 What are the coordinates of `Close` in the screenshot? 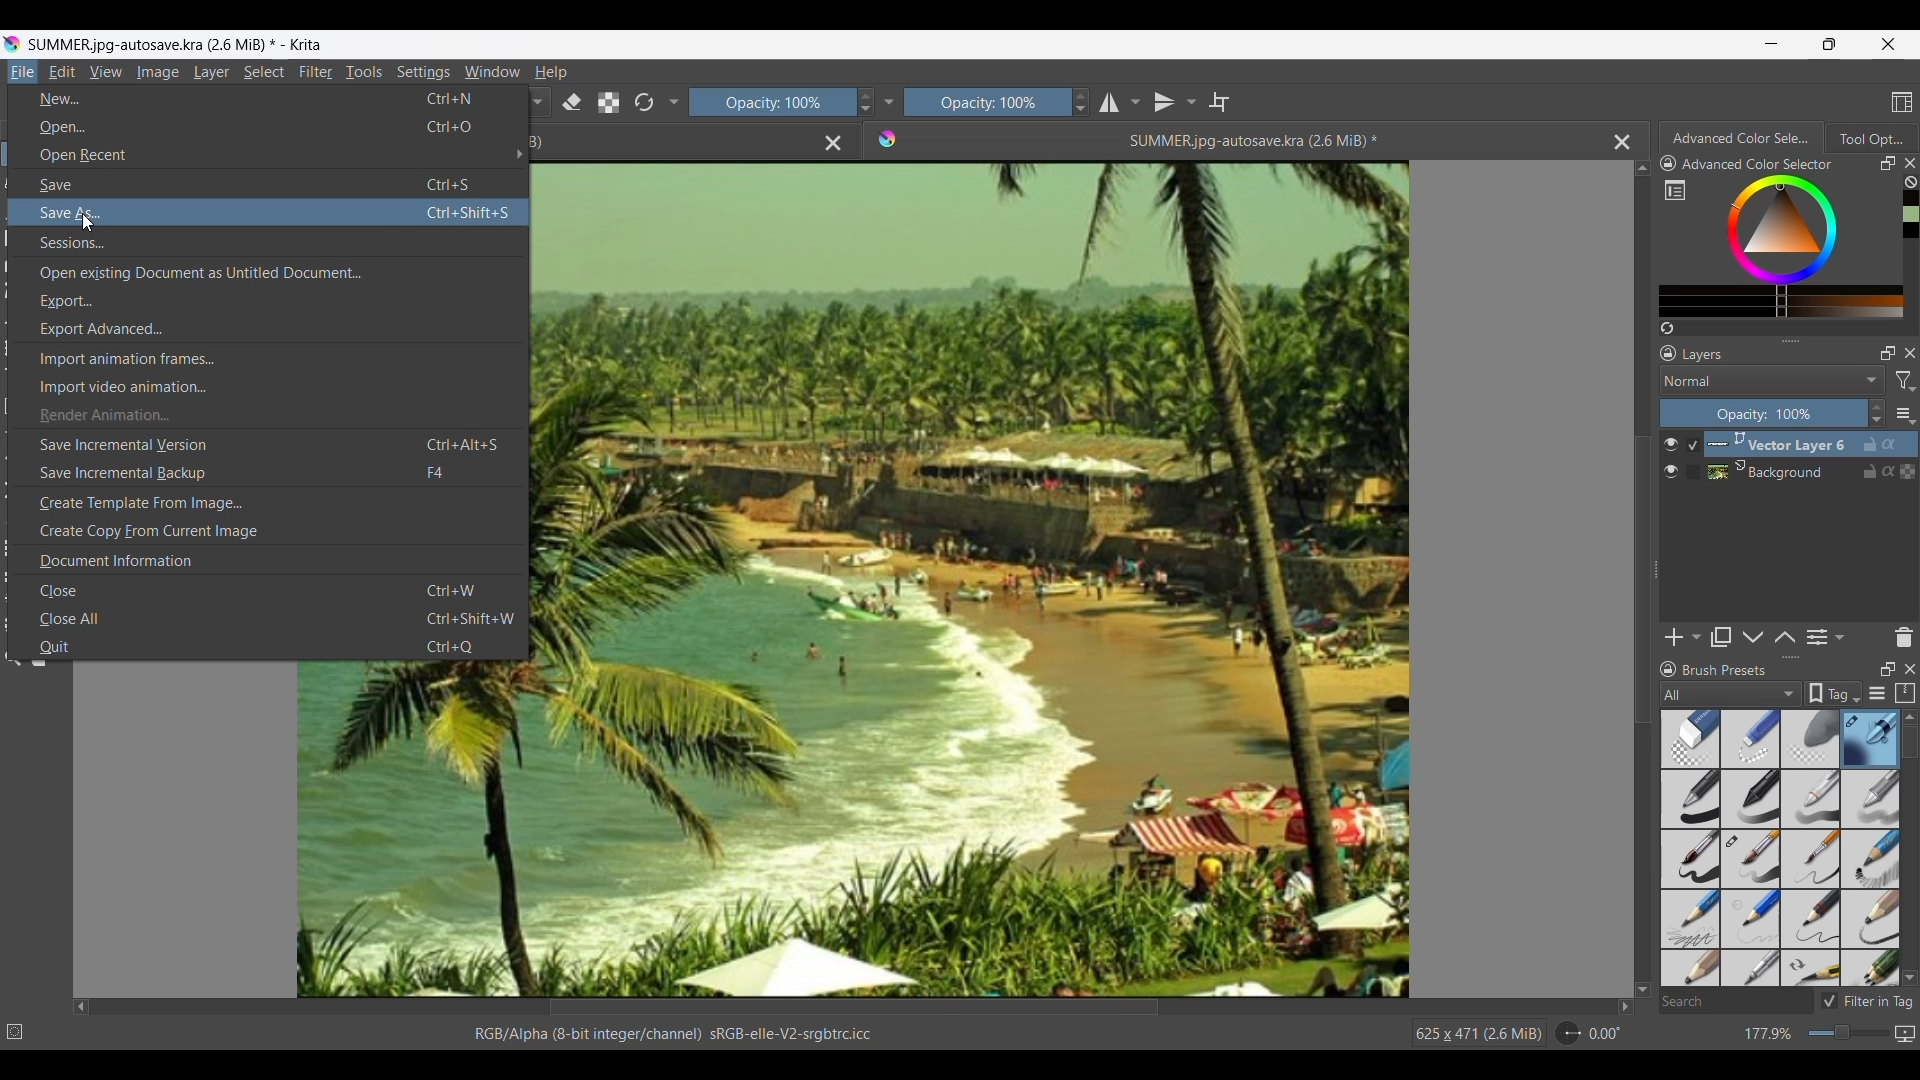 It's located at (831, 143).